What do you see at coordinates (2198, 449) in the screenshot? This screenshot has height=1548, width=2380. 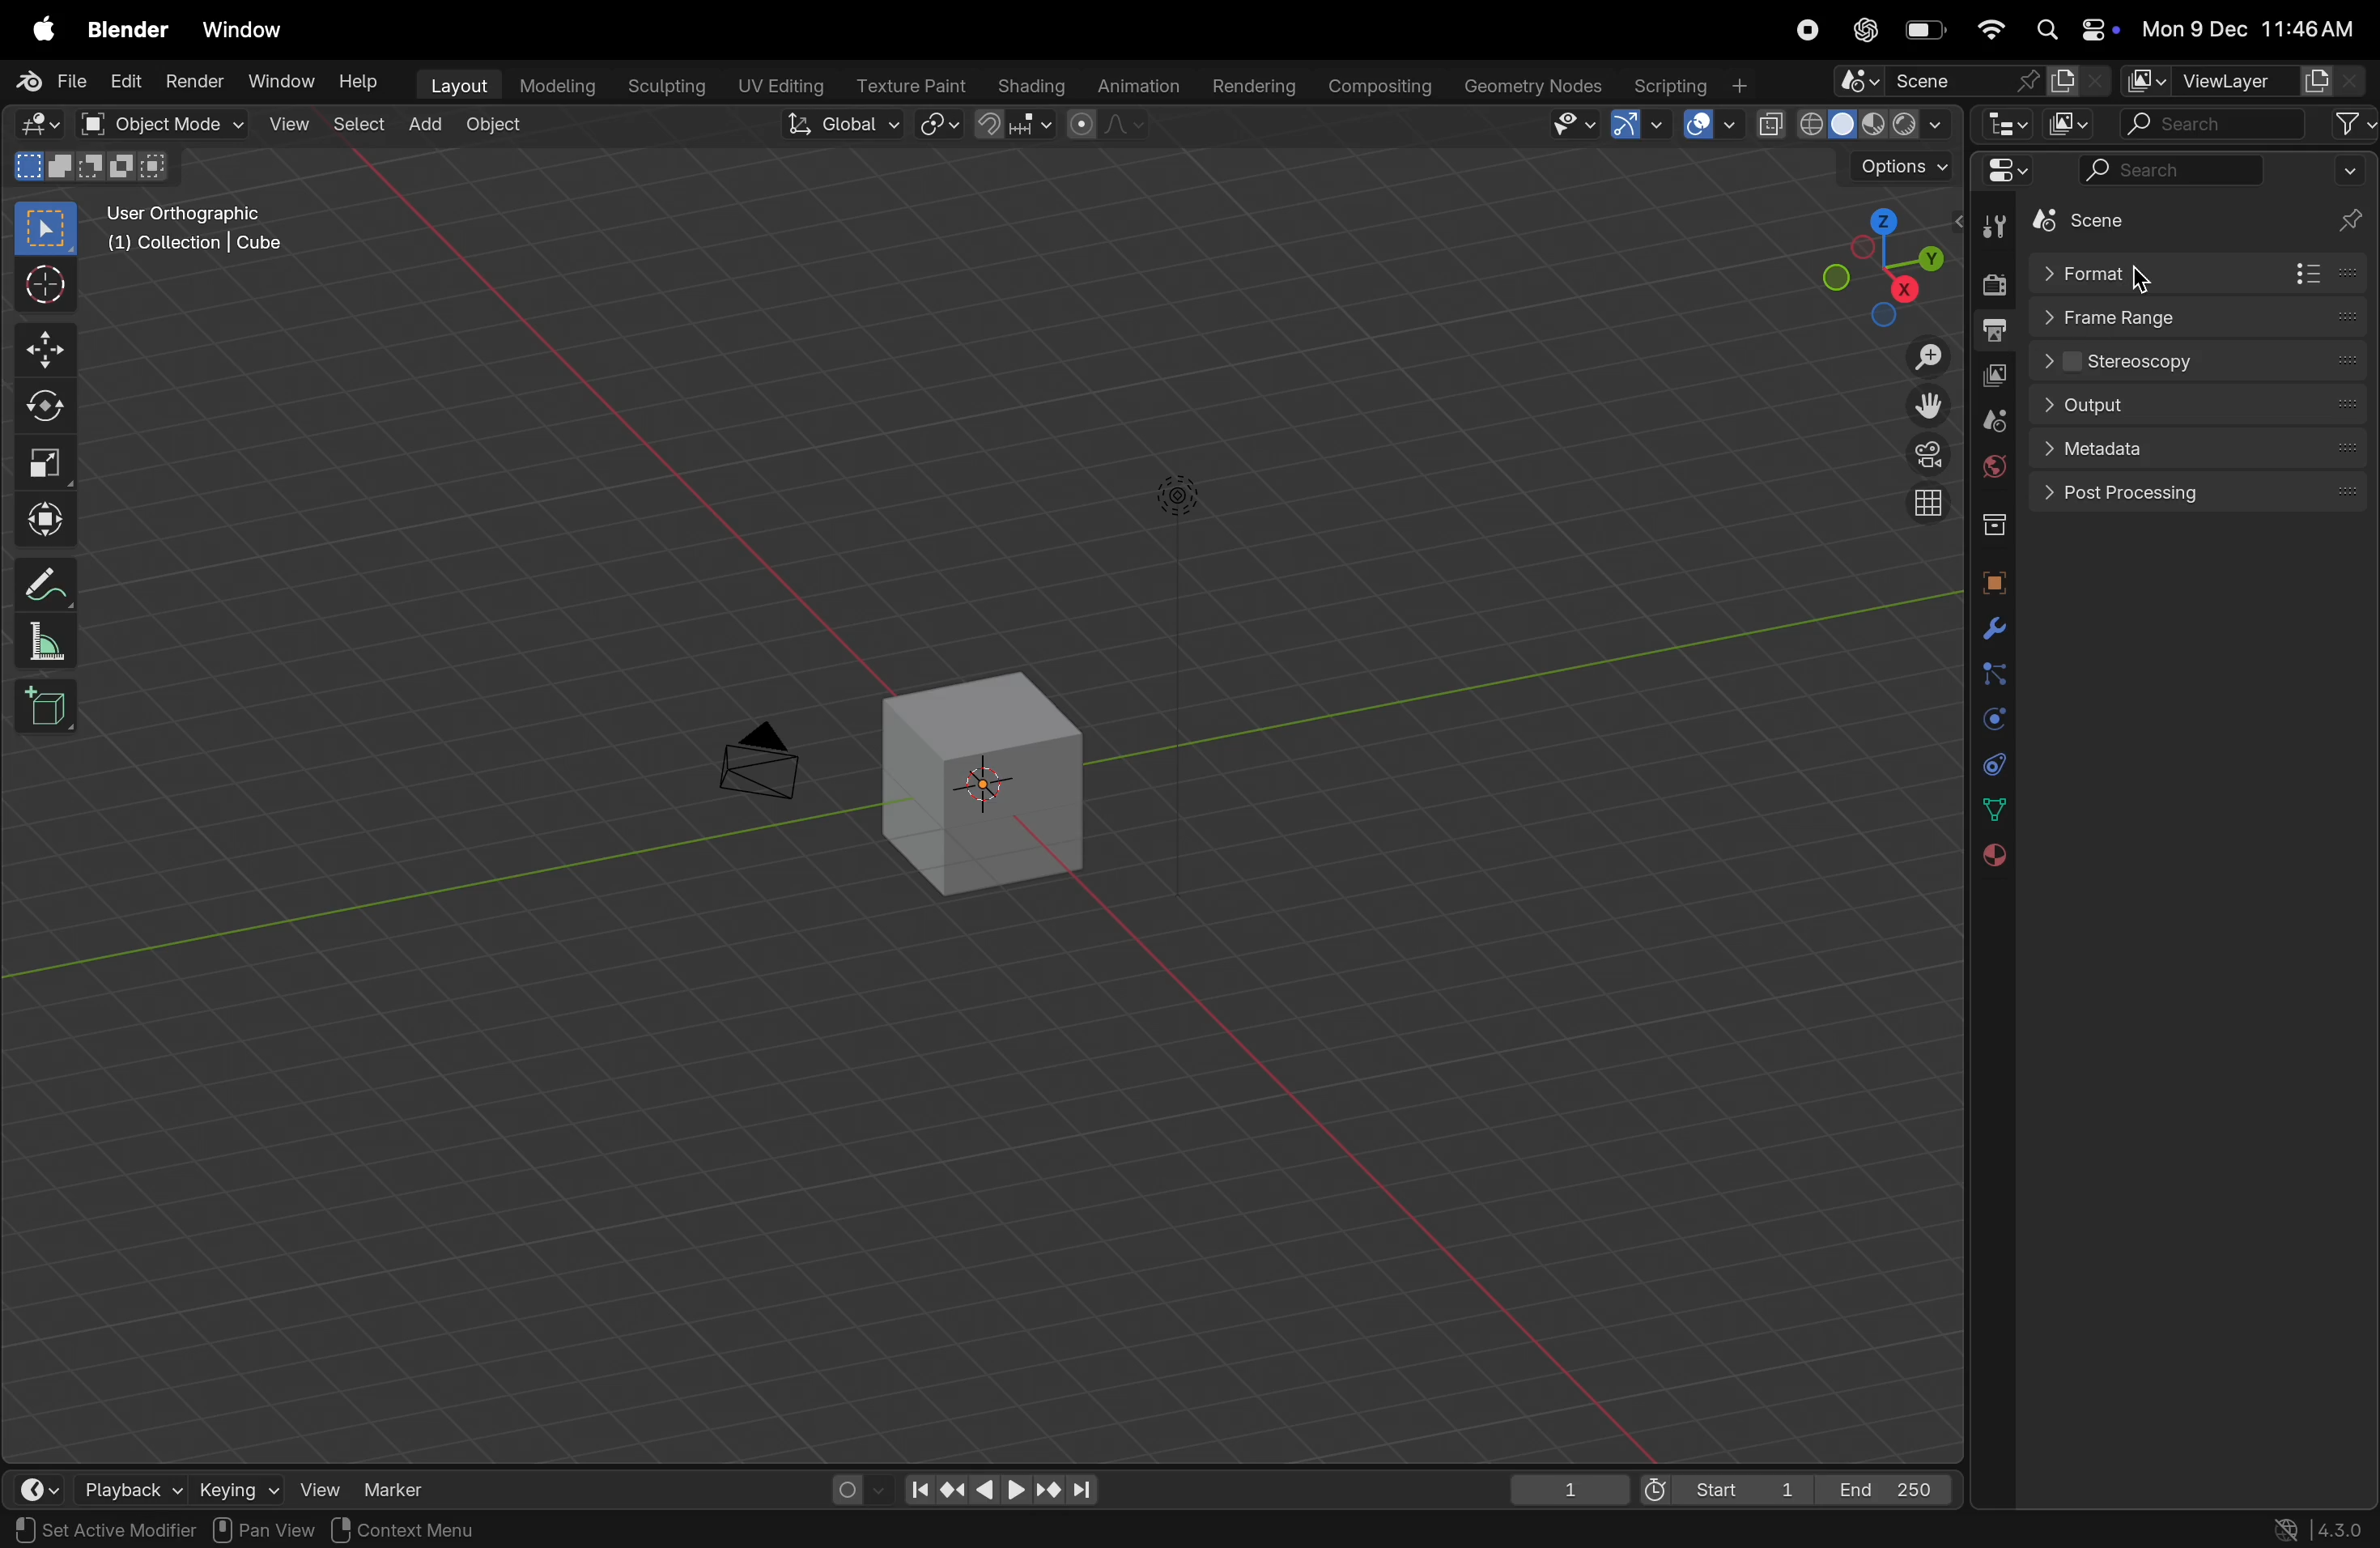 I see `metadata` at bounding box center [2198, 449].